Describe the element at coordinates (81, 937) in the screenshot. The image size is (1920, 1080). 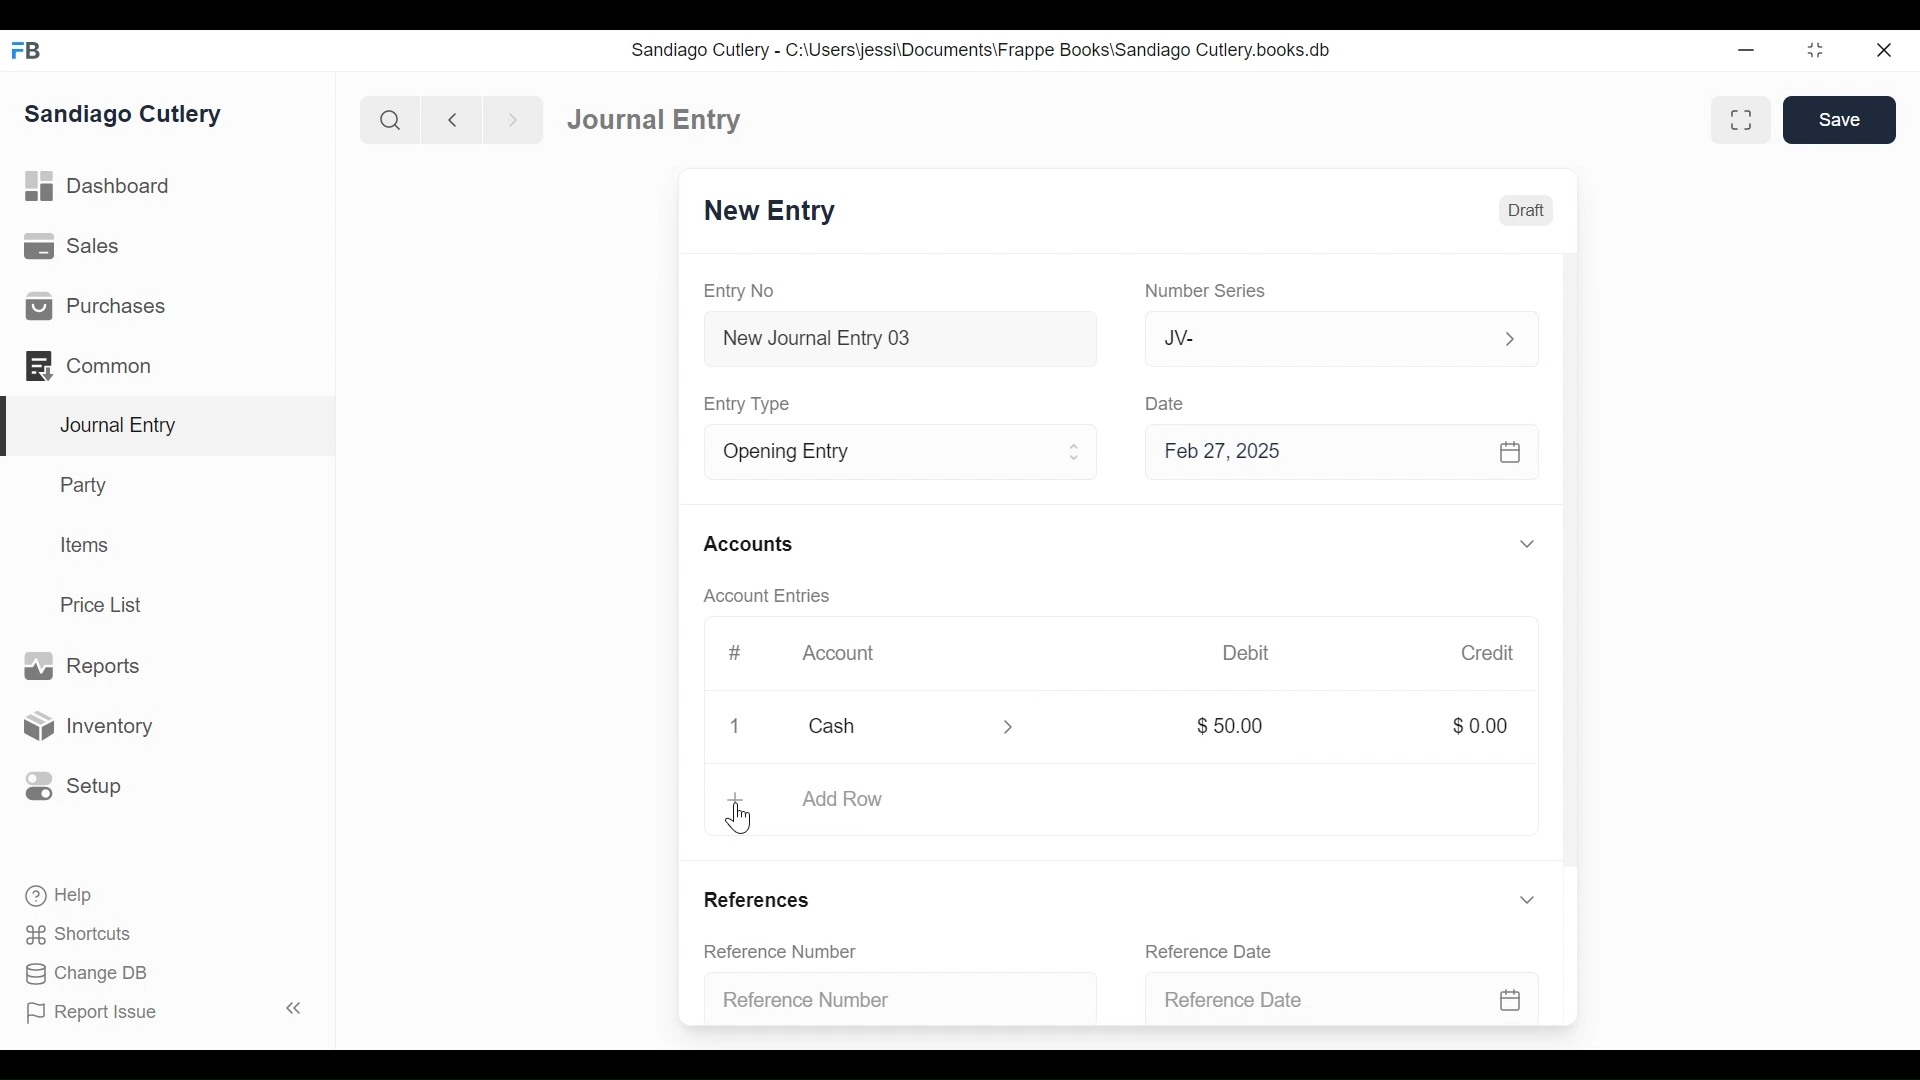
I see `Shortcuts` at that location.